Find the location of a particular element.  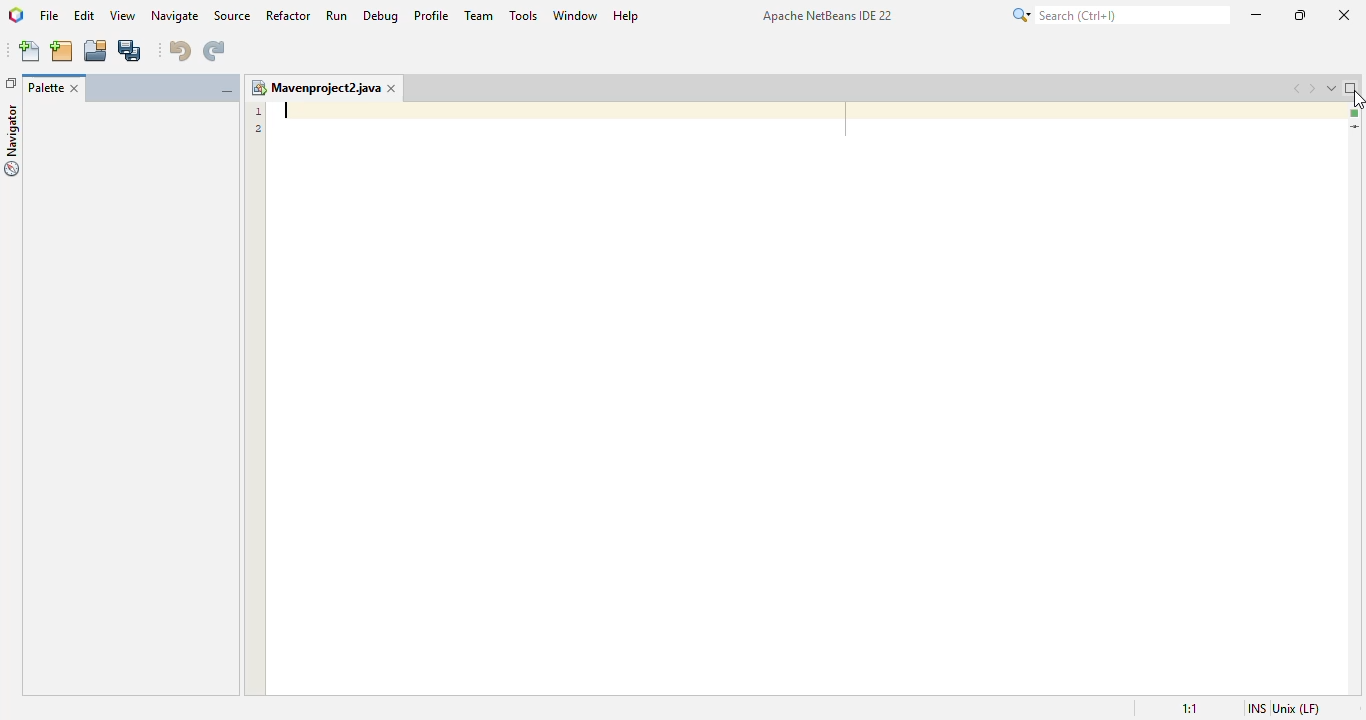

project name is located at coordinates (314, 88).